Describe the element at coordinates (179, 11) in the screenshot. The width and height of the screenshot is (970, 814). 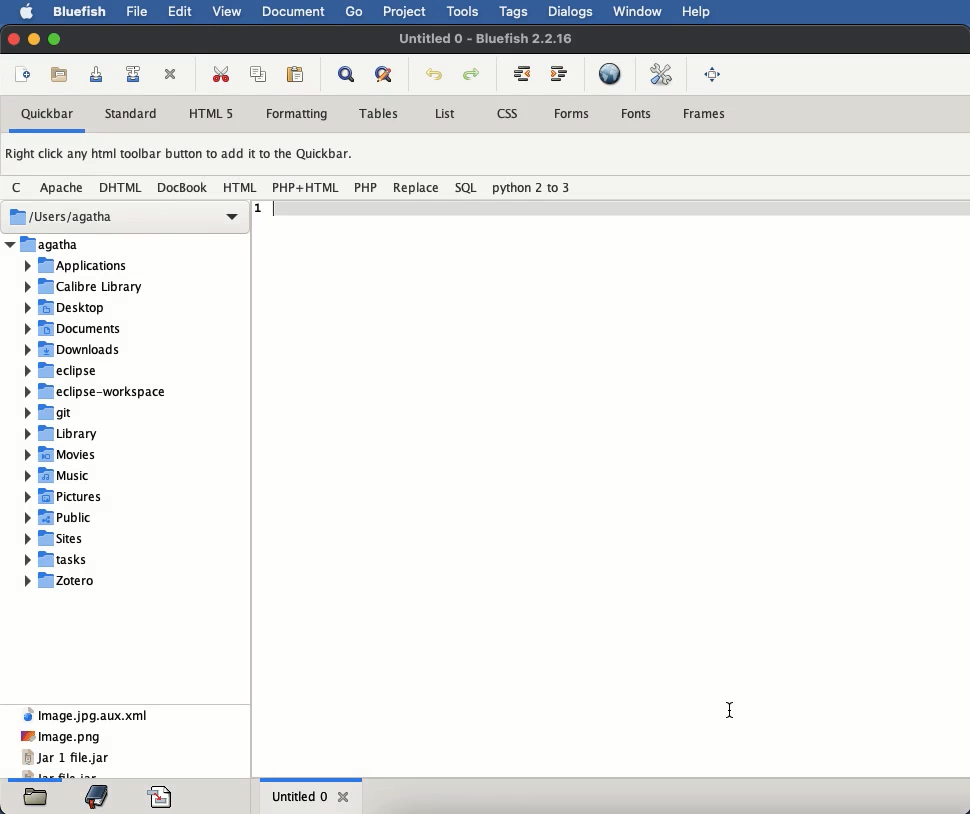
I see `edit` at that location.